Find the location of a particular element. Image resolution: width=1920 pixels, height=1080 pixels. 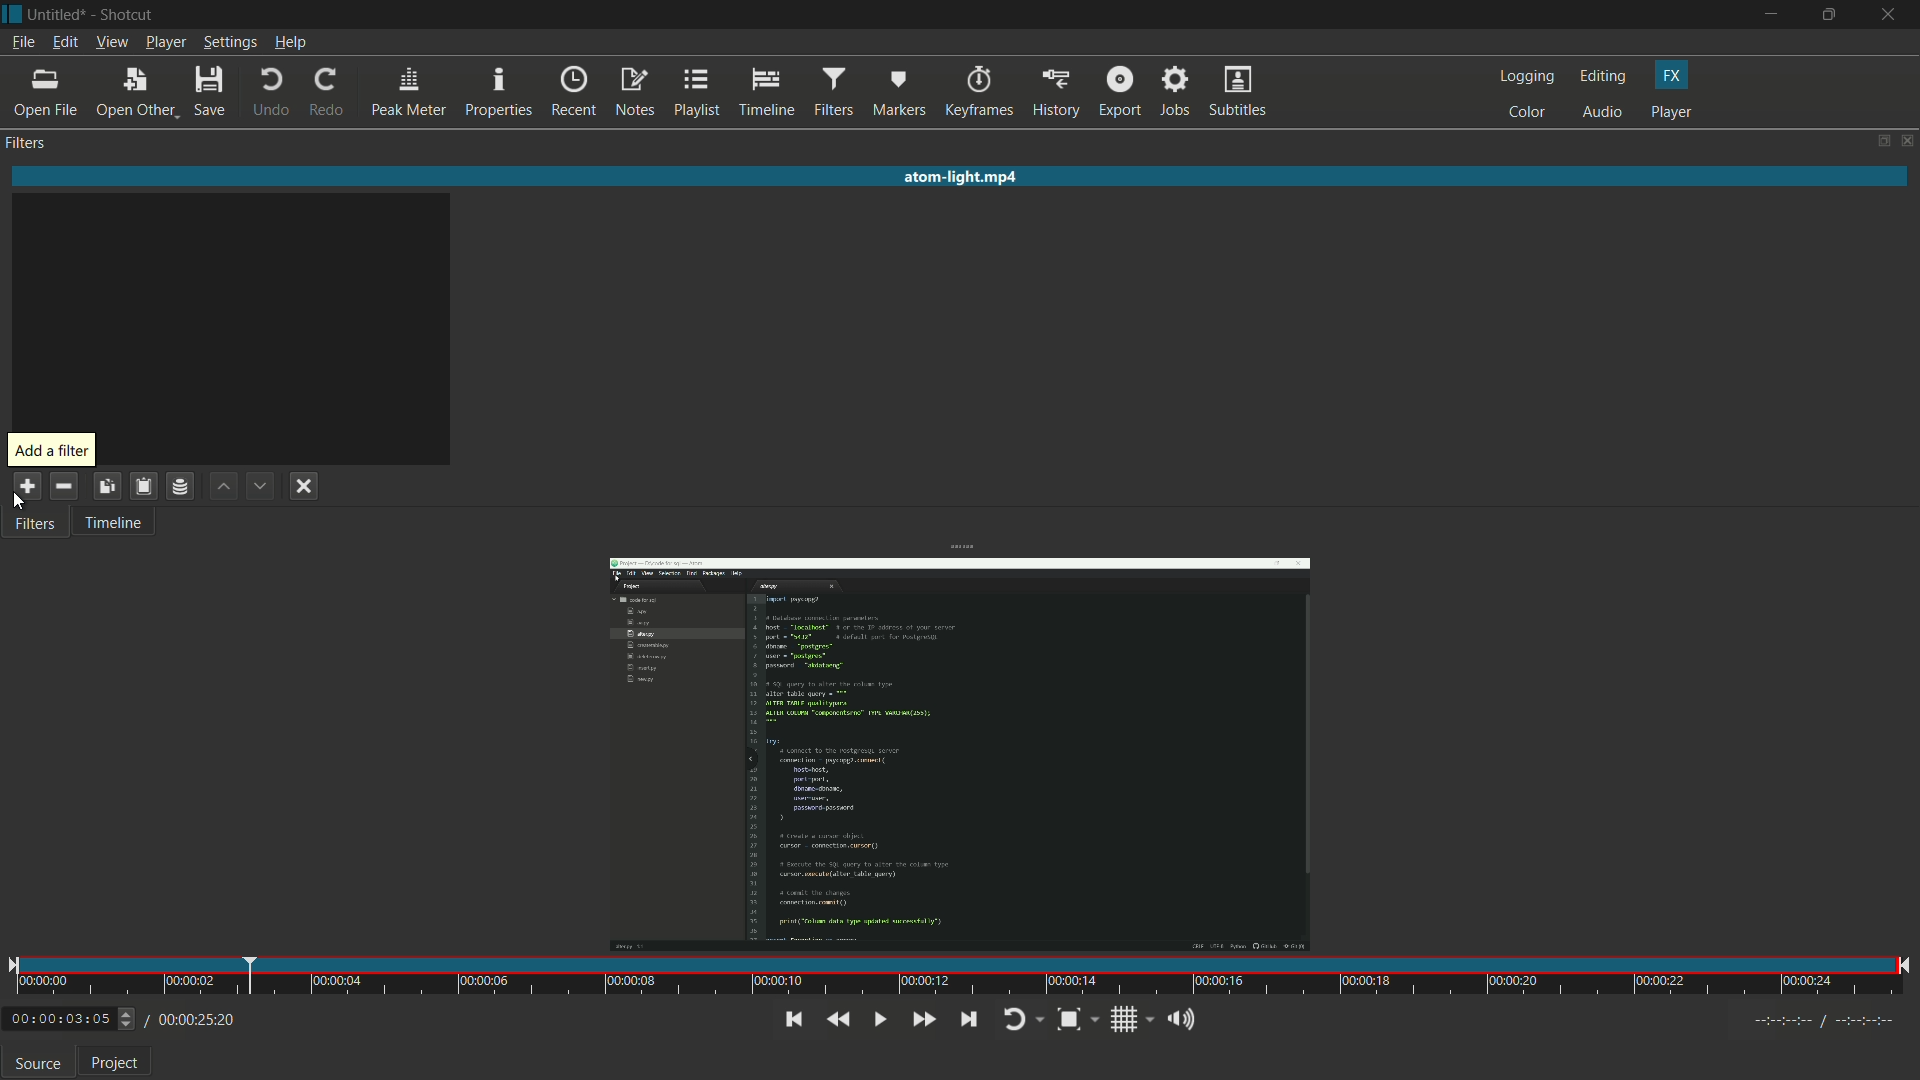

audio is located at coordinates (1604, 113).